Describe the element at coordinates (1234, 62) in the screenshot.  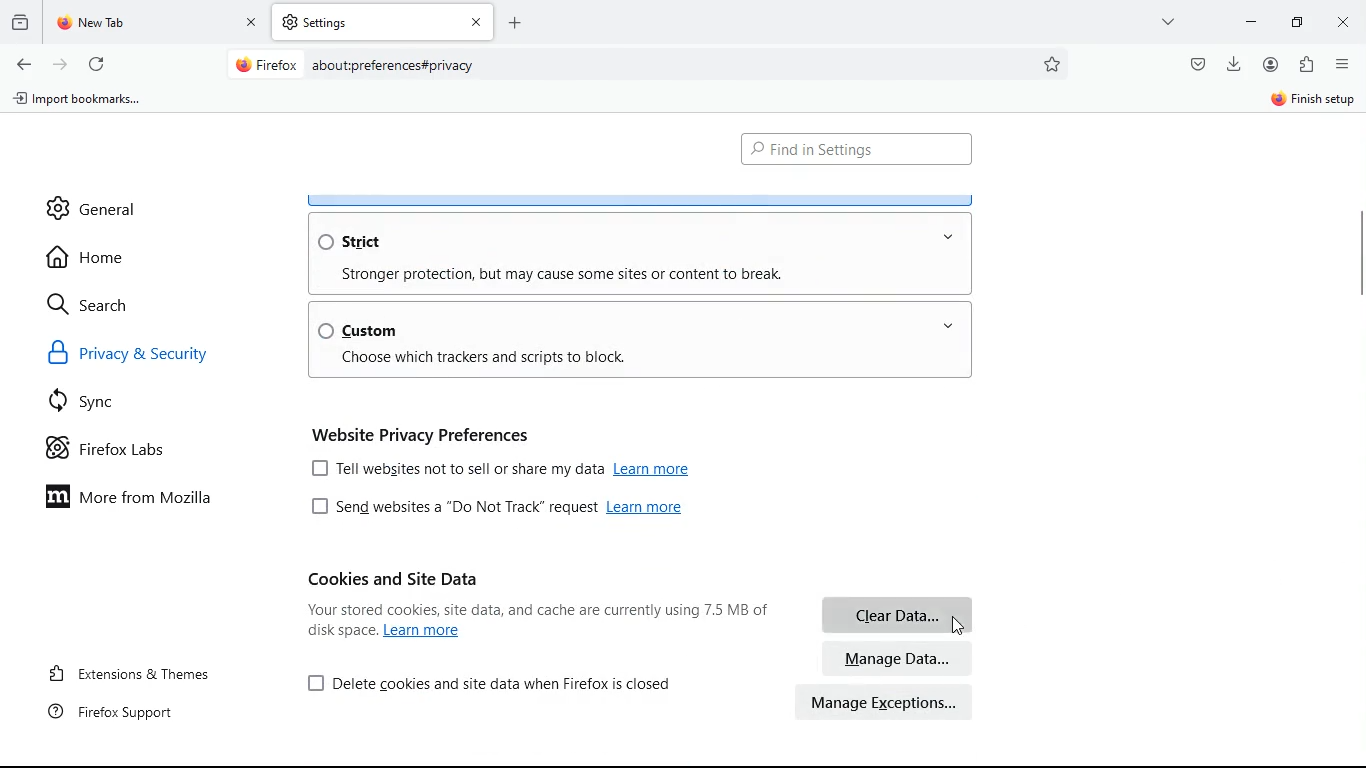
I see `download` at that location.